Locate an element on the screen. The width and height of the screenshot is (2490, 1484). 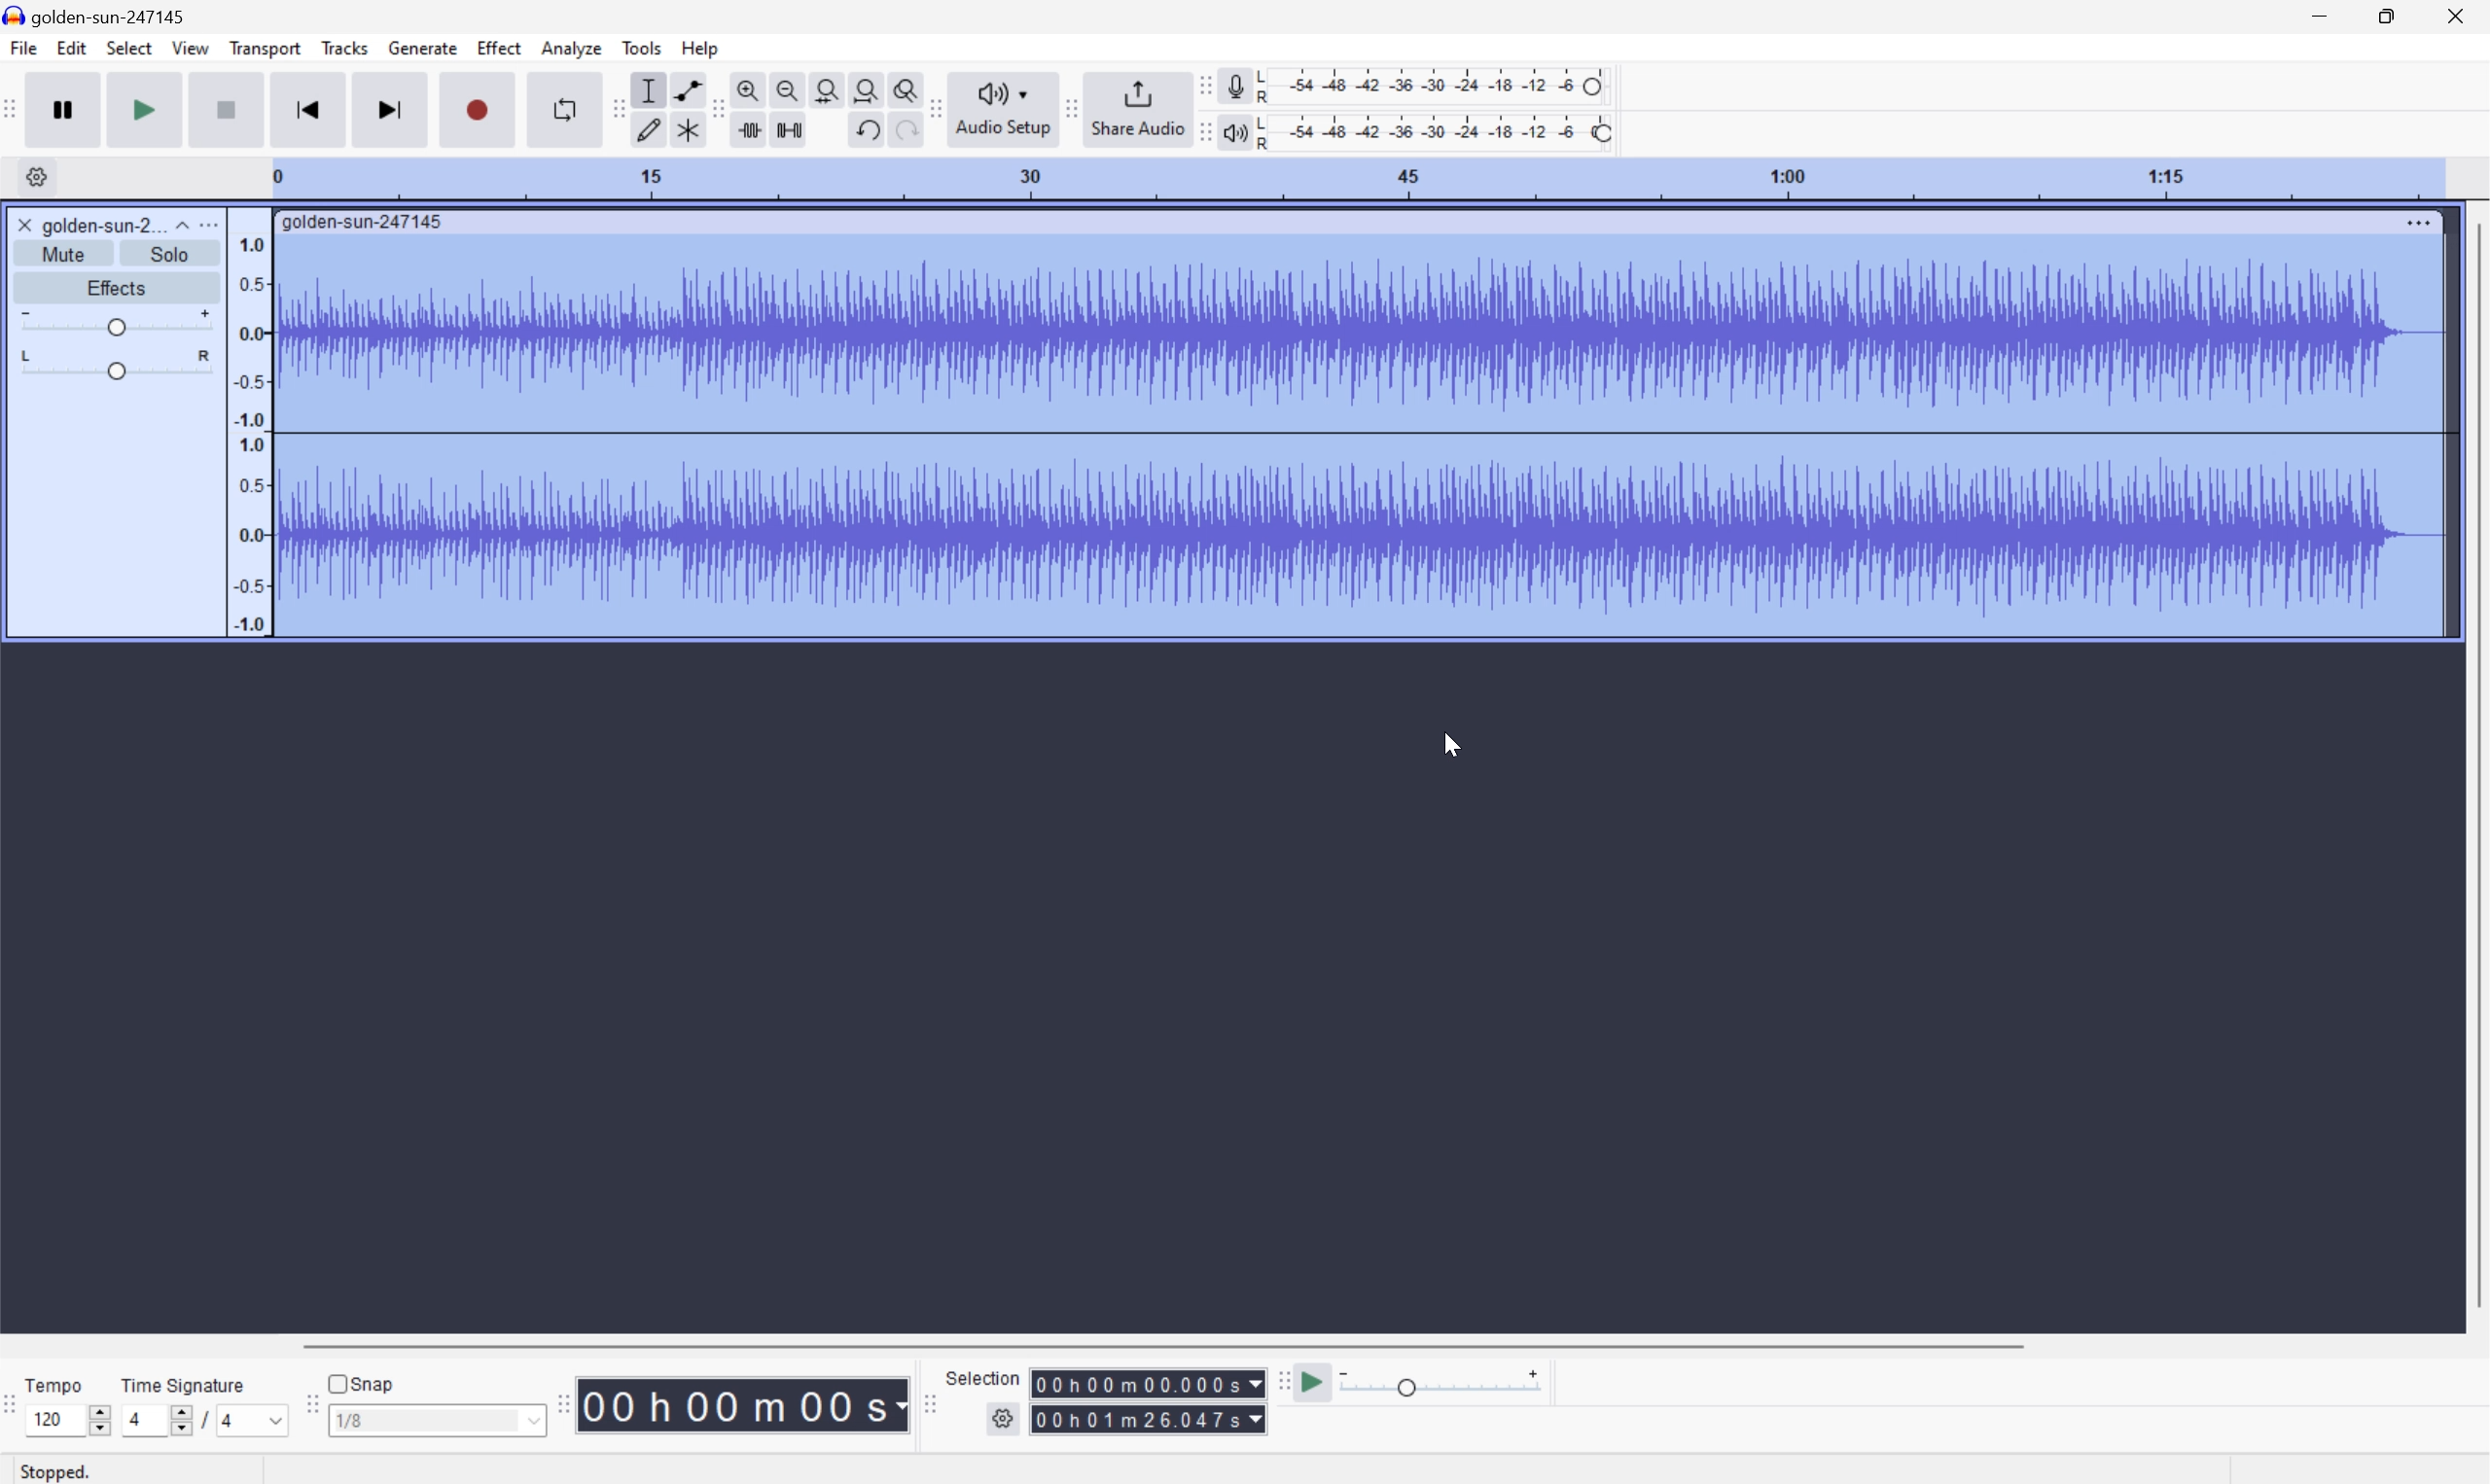
Selection is located at coordinates (981, 1376).